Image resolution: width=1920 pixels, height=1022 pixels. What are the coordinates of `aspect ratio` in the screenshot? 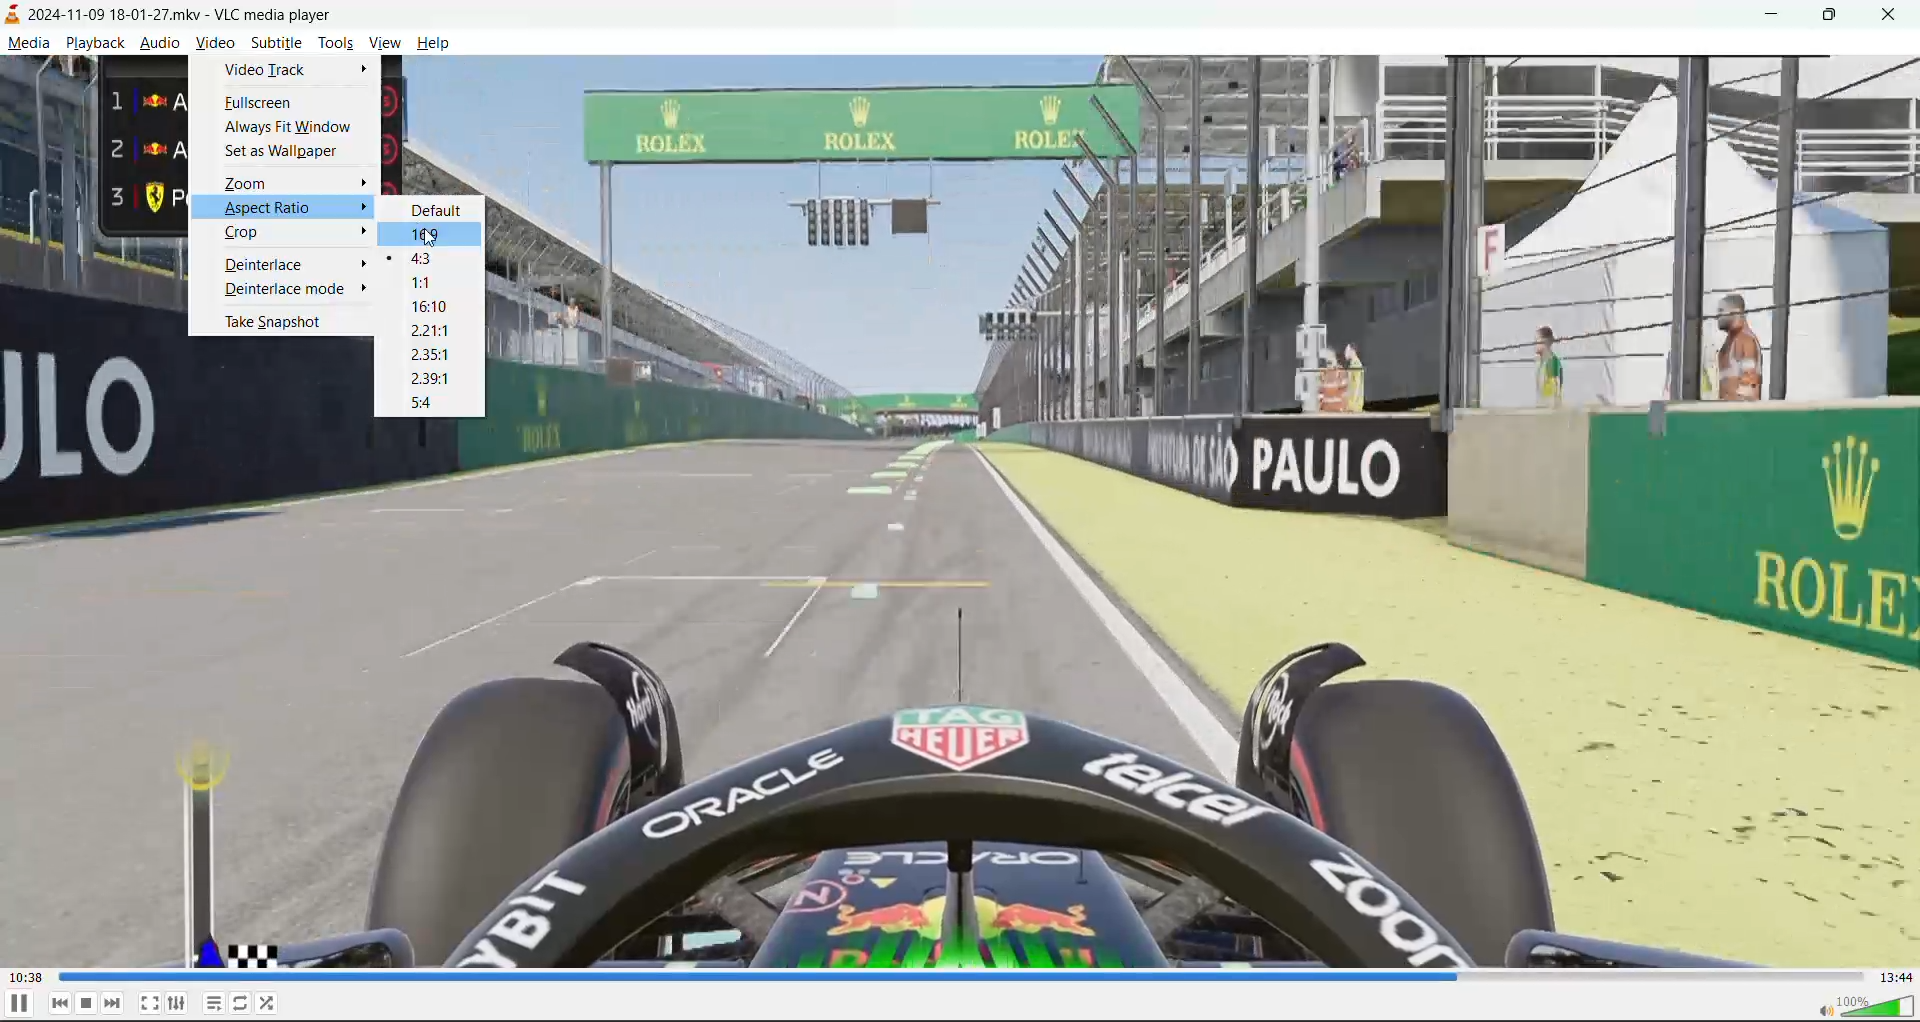 It's located at (274, 211).